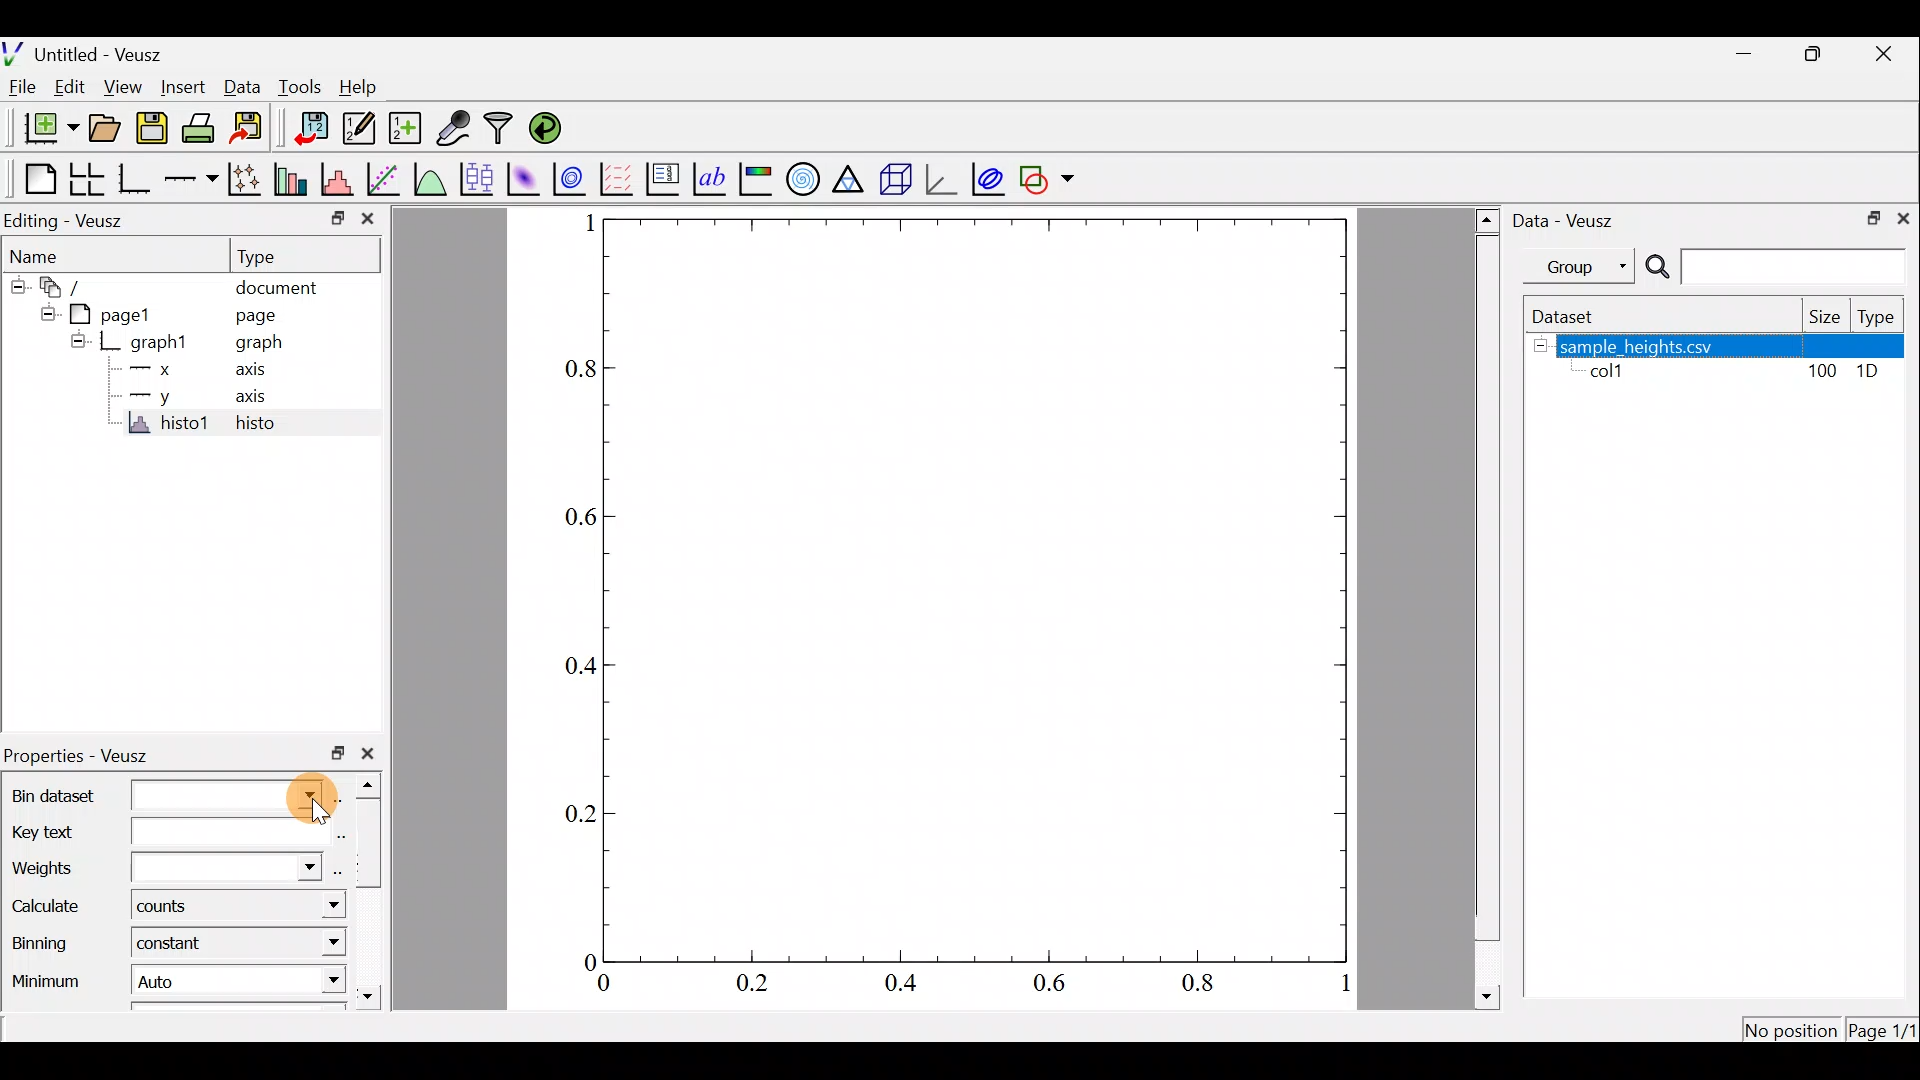 The image size is (1920, 1080). Describe the element at coordinates (44, 255) in the screenshot. I see `Name` at that location.